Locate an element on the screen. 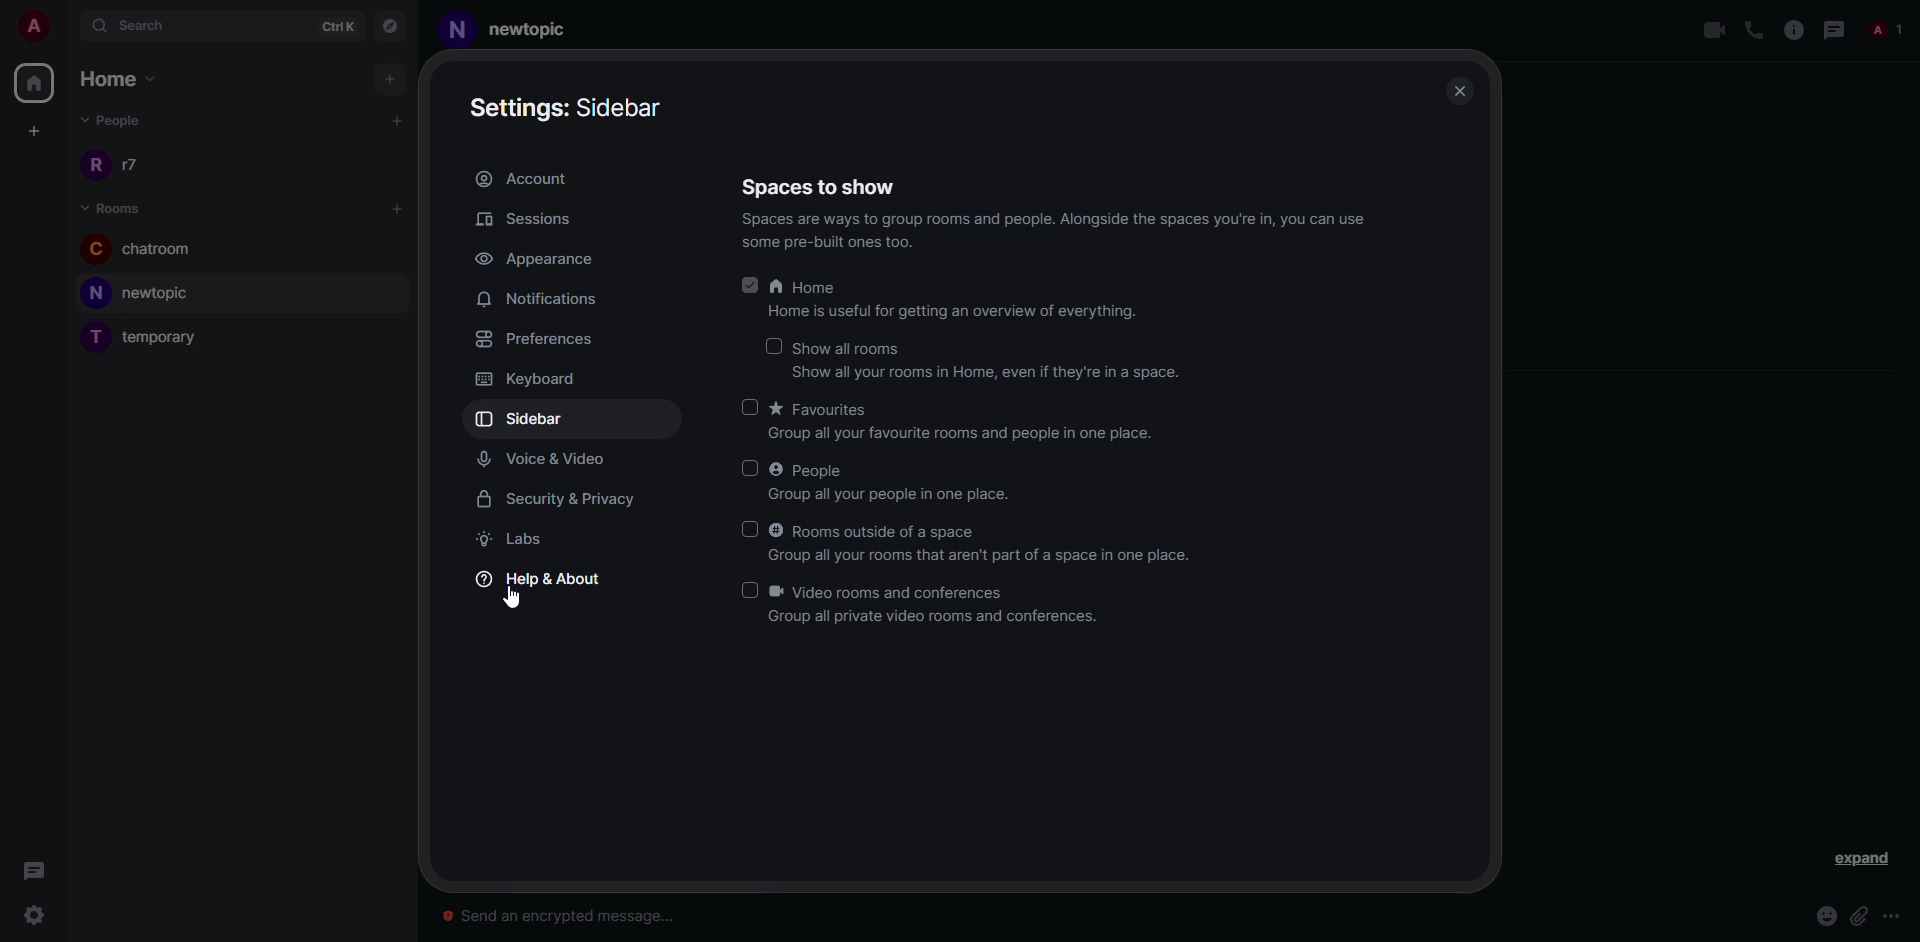 This screenshot has height=942, width=1920. favorites is located at coordinates (823, 409).